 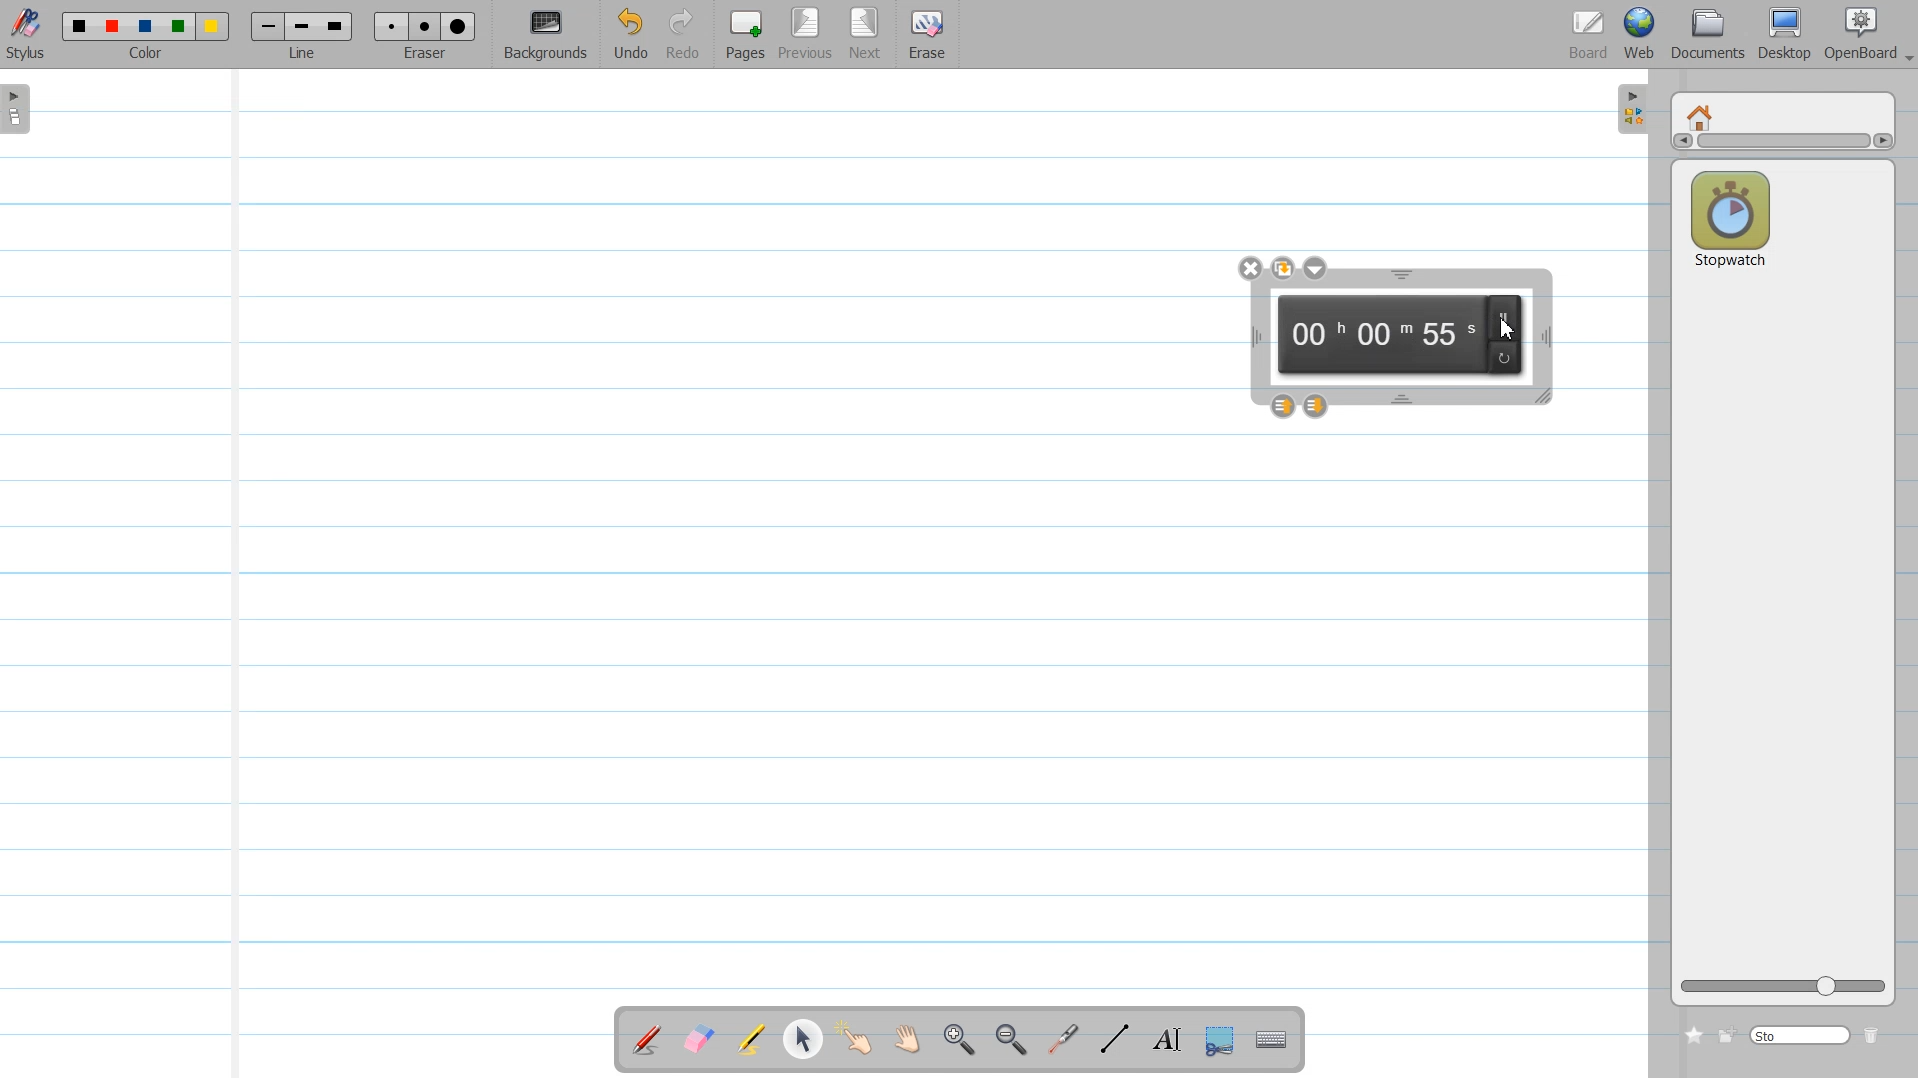 What do you see at coordinates (1382, 337) in the screenshot?
I see `00` at bounding box center [1382, 337].